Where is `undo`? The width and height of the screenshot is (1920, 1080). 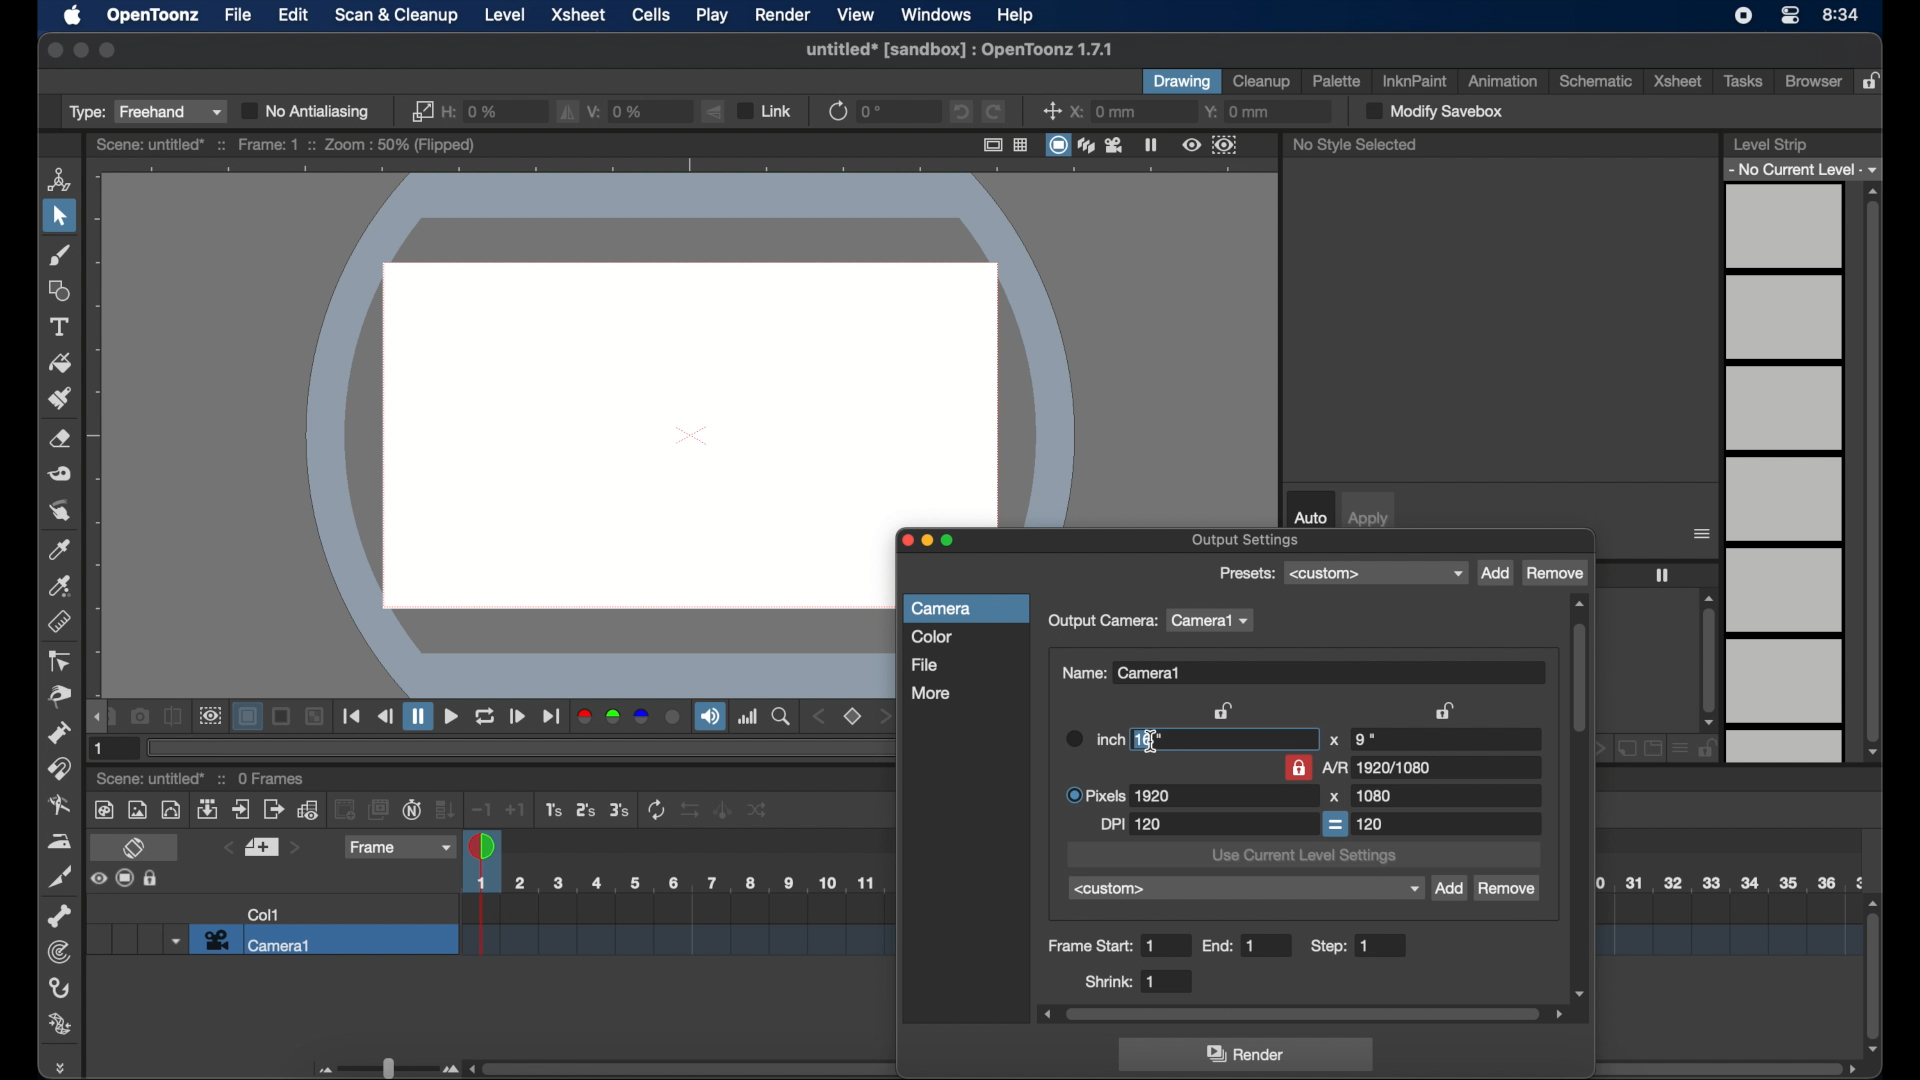 undo is located at coordinates (959, 111).